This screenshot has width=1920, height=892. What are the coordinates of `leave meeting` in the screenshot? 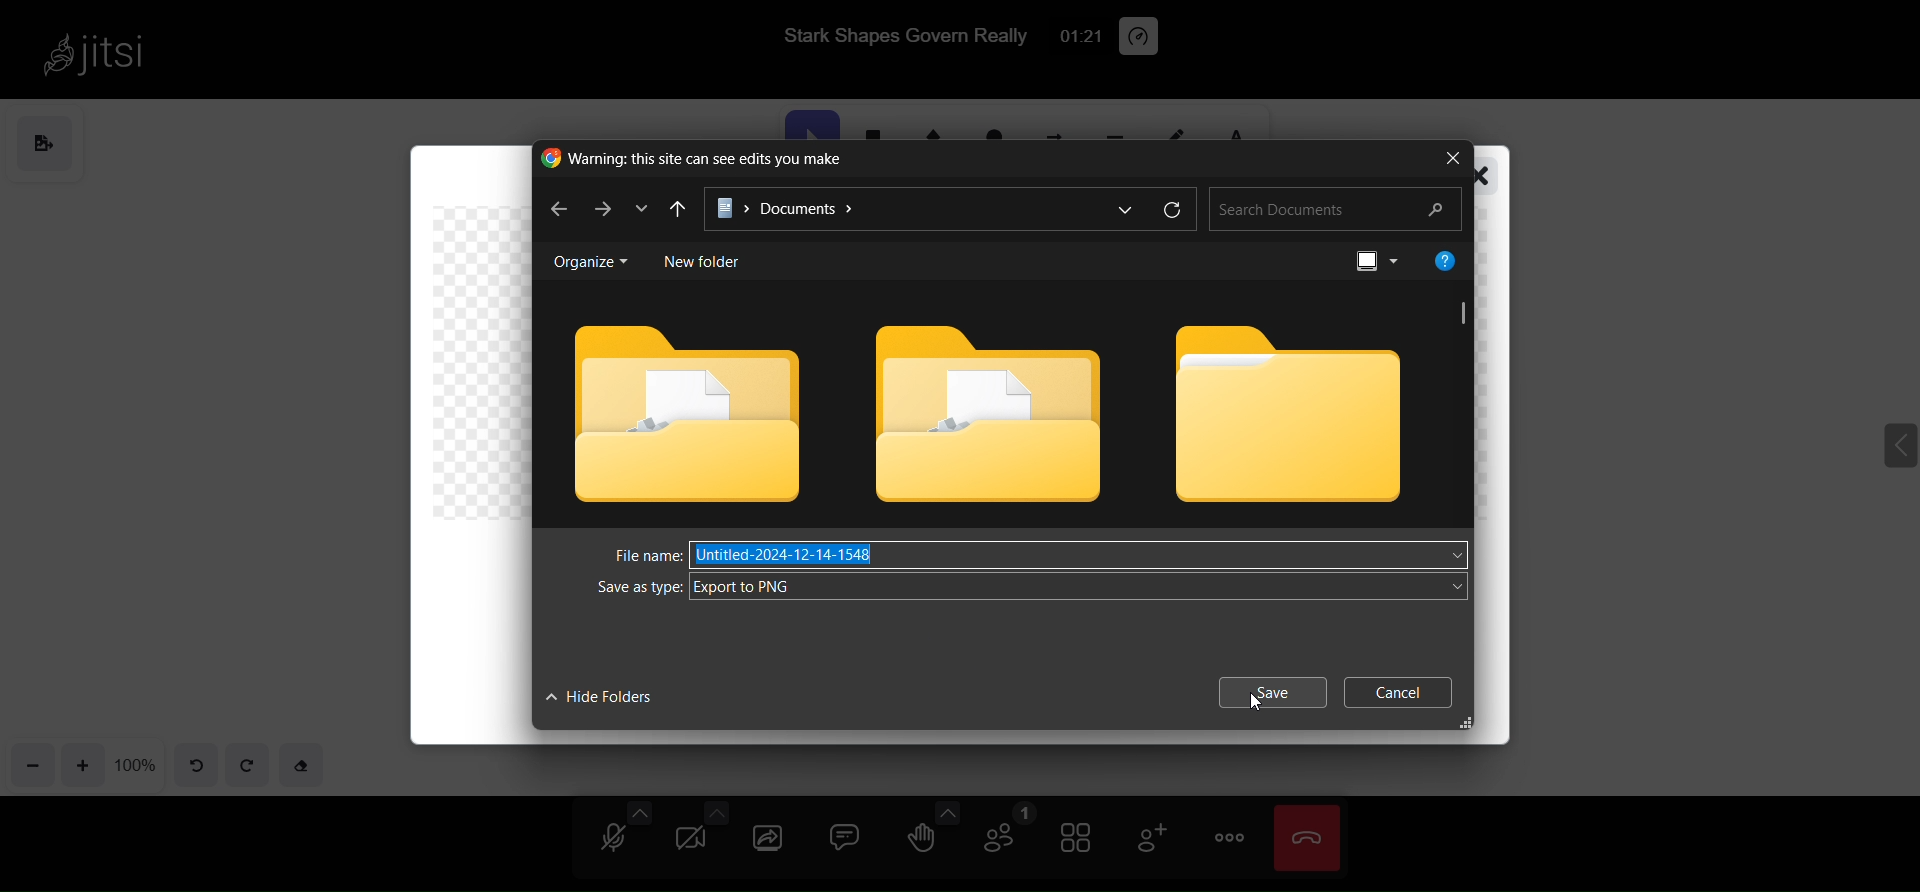 It's located at (1312, 838).